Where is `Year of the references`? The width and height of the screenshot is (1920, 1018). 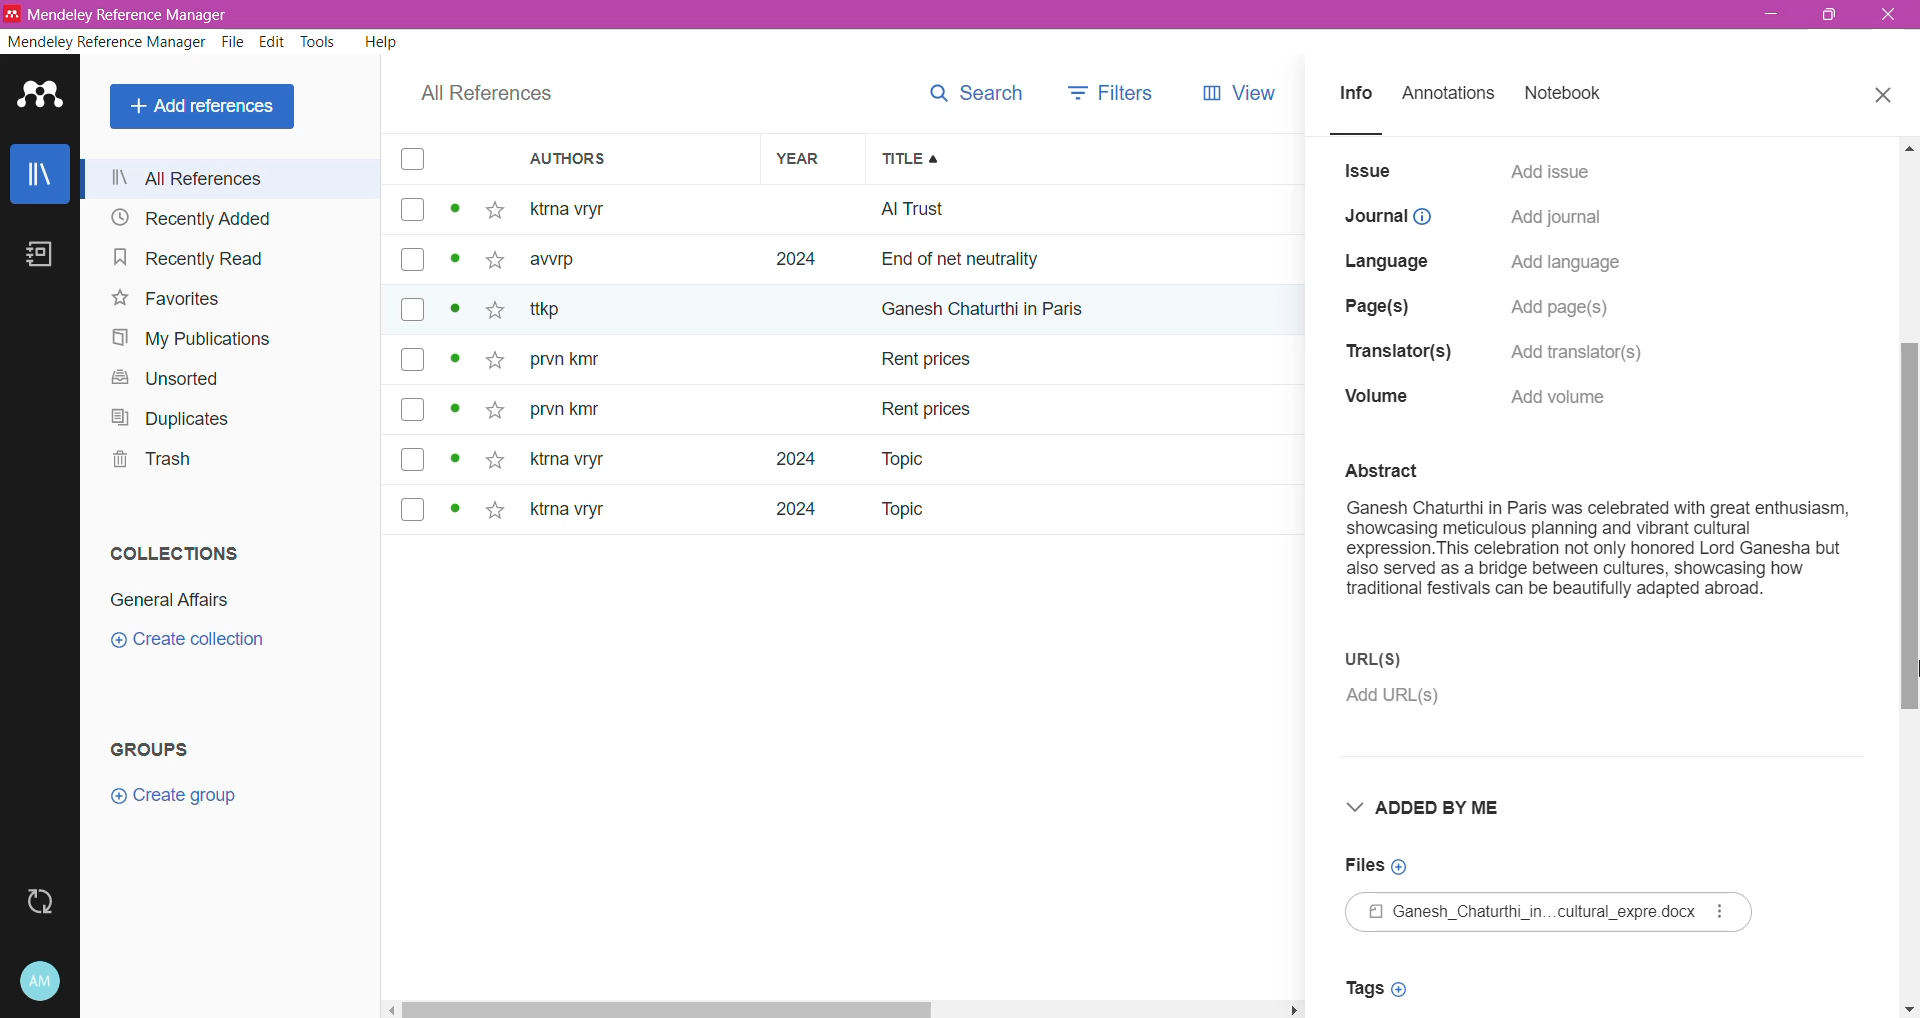 Year of the references is located at coordinates (813, 359).